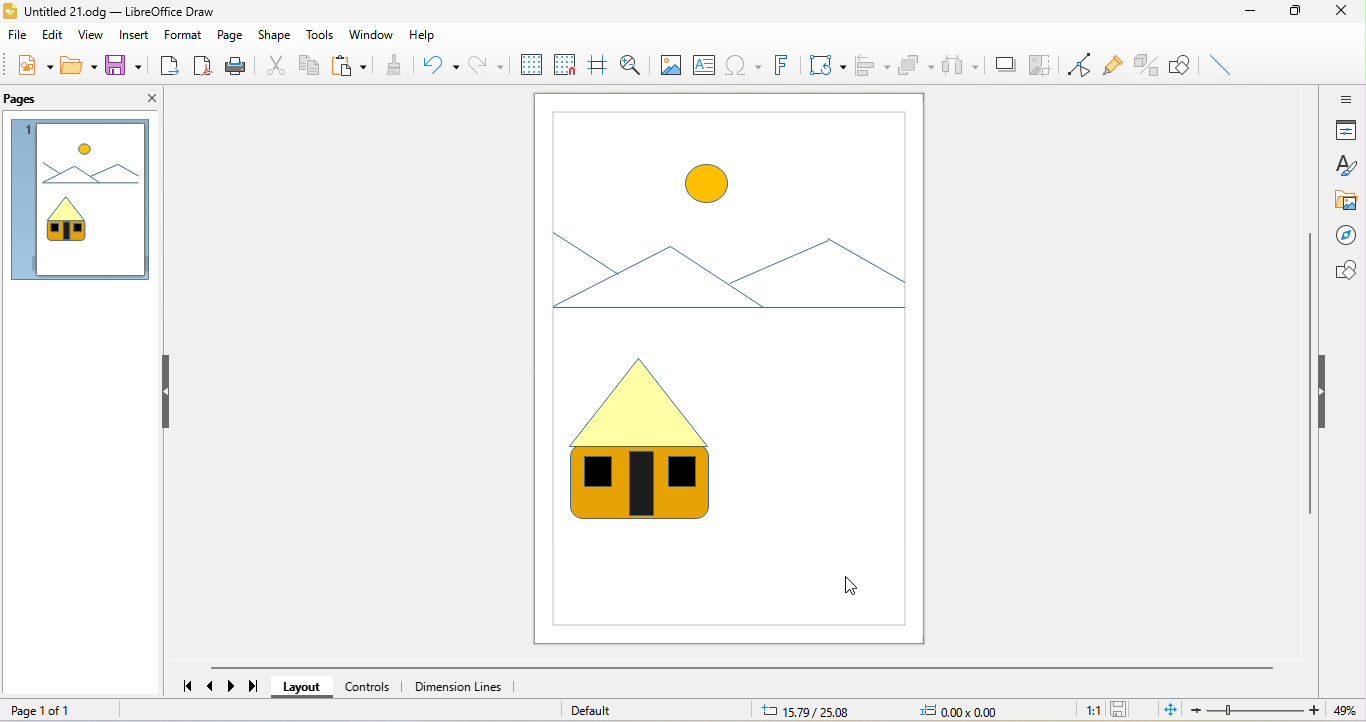 This screenshot has width=1366, height=722. What do you see at coordinates (1338, 12) in the screenshot?
I see `close` at bounding box center [1338, 12].